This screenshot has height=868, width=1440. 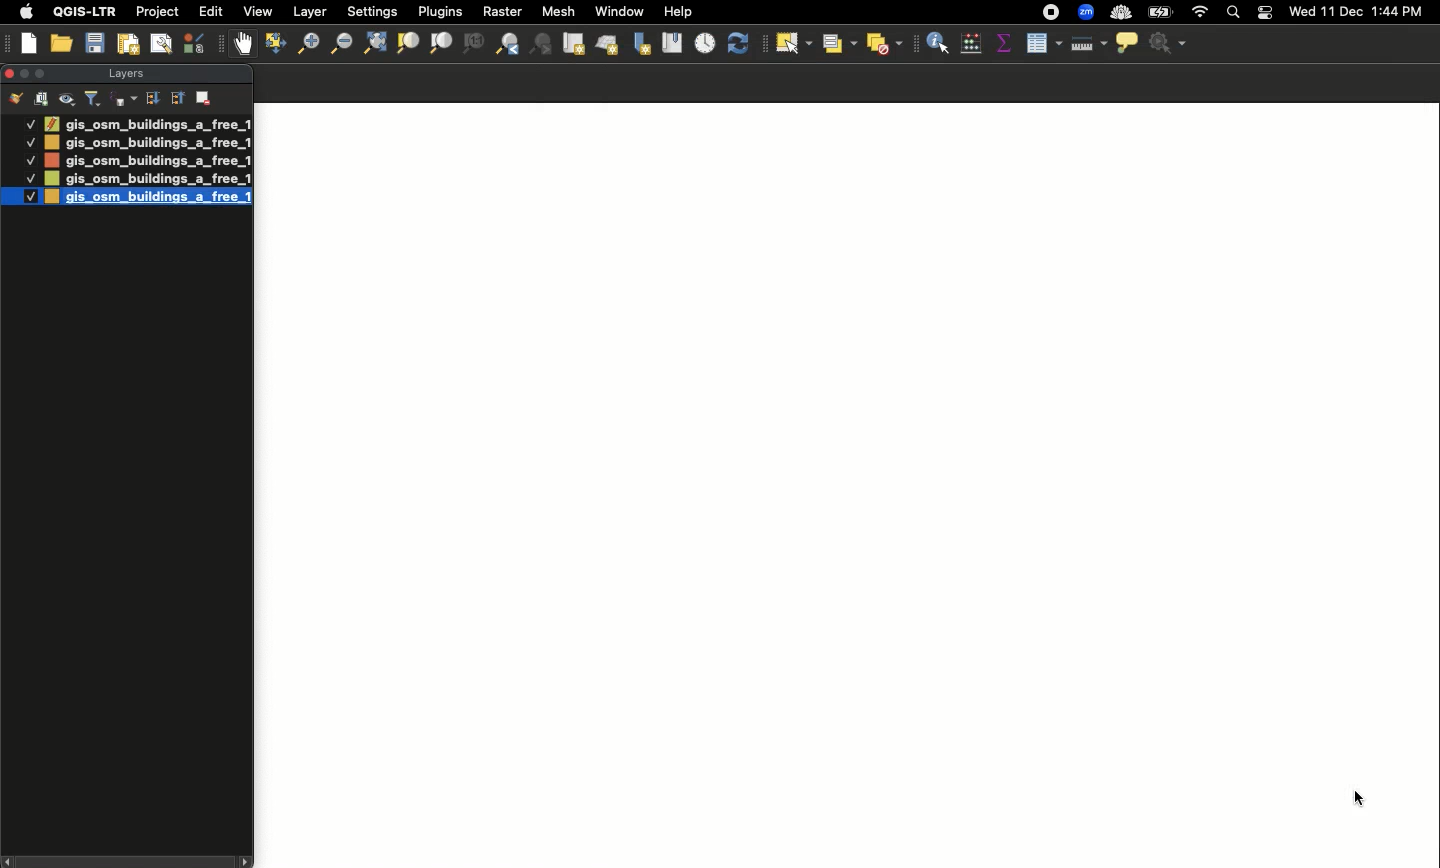 I want to click on Clicked, so click(x=1363, y=798).